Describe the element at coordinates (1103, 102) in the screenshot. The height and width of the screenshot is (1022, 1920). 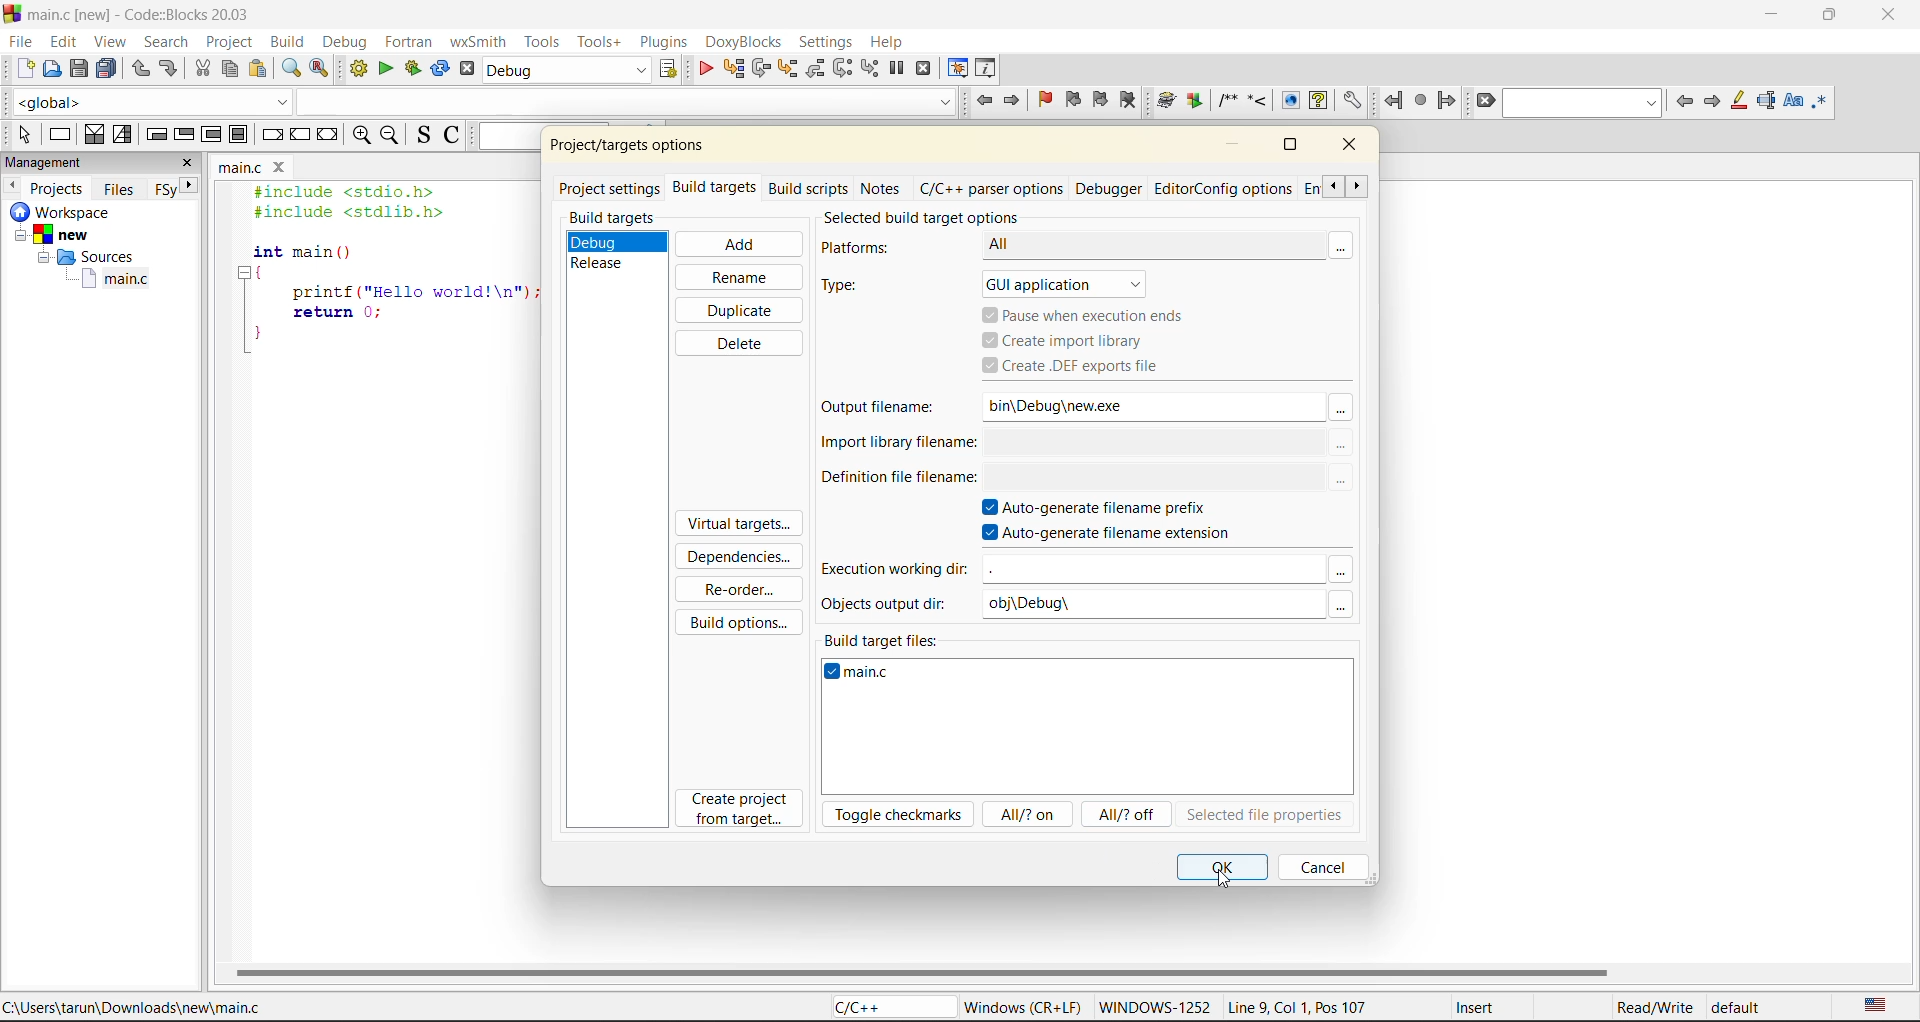
I see `next bookmark` at that location.